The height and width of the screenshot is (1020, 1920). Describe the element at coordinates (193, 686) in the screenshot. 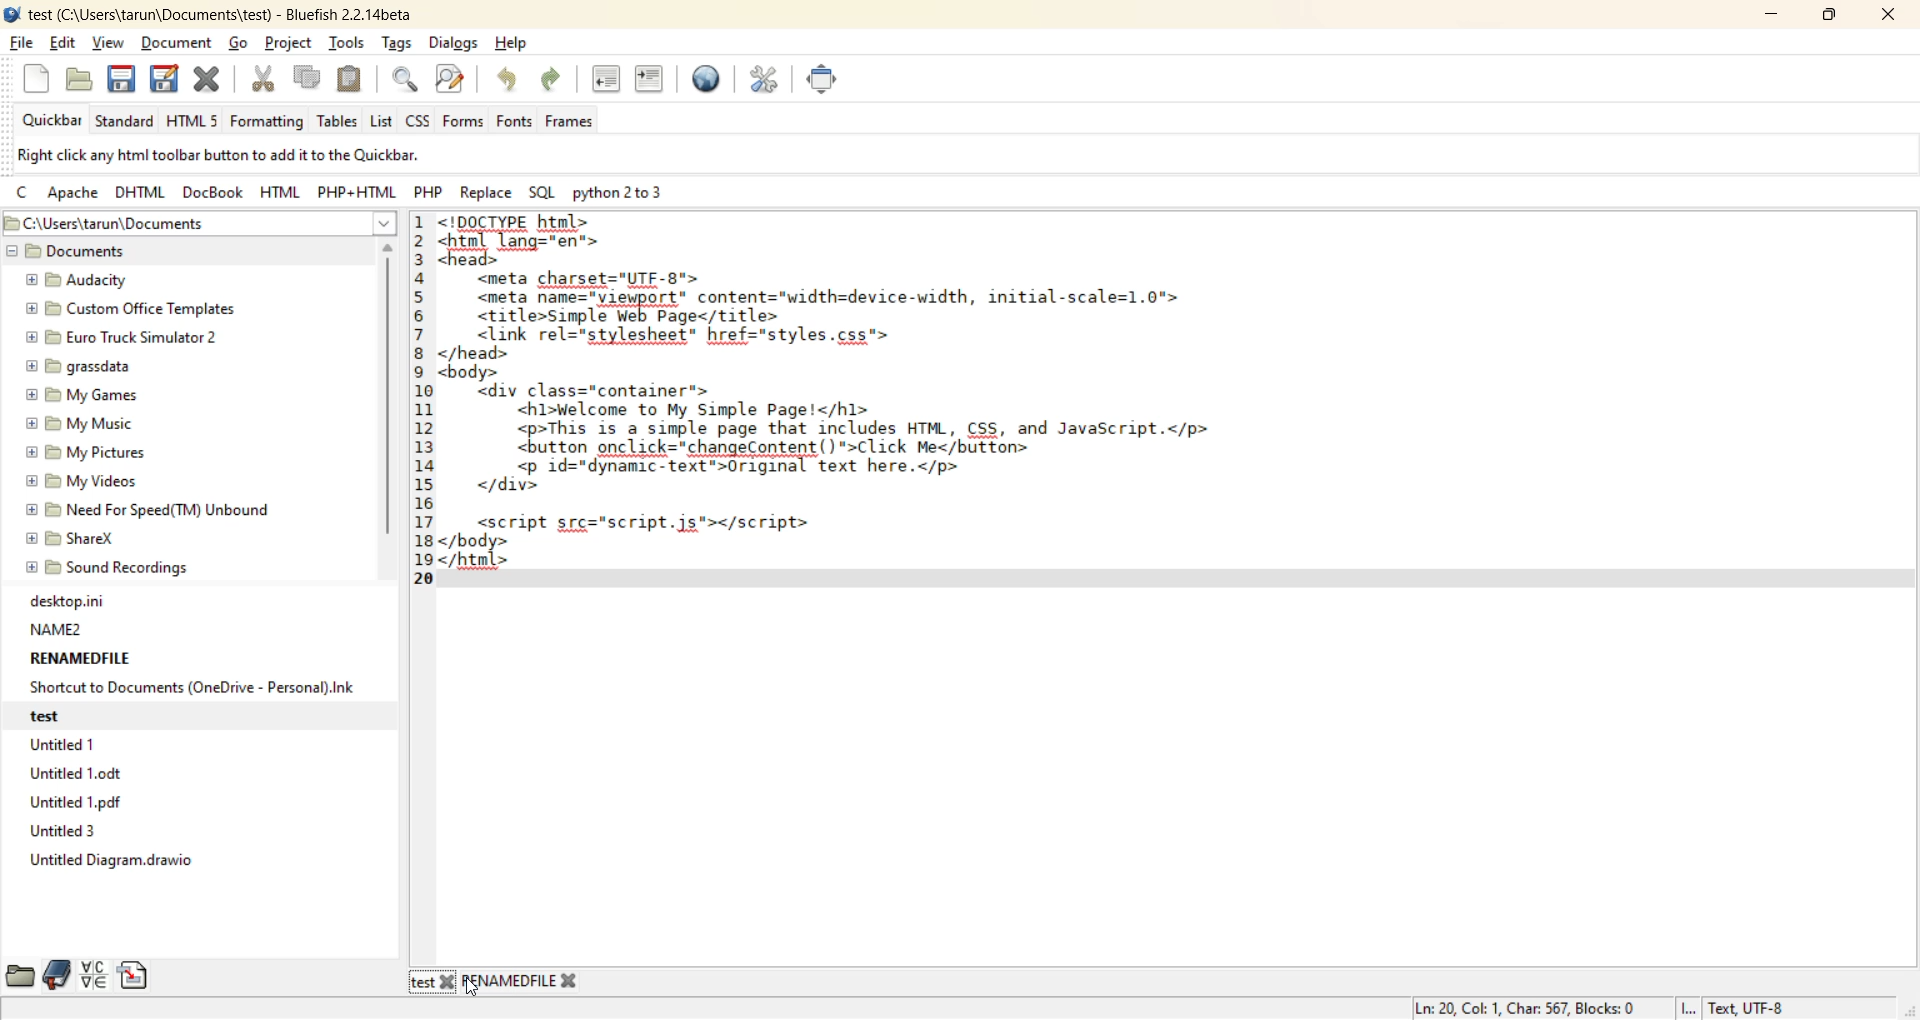

I see `Shortcut to Documents (OneDrive - Personal).Ink` at that location.